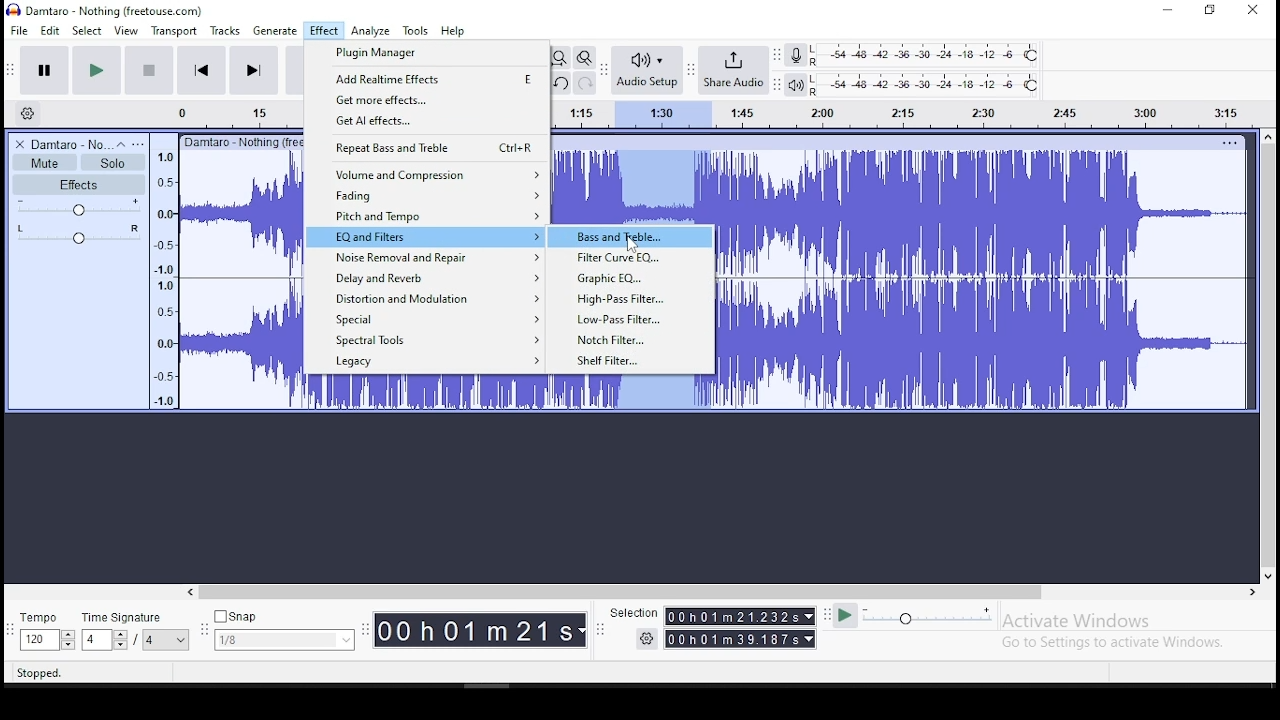 This screenshot has height=720, width=1280. Describe the element at coordinates (631, 185) in the screenshot. I see `audio track` at that location.